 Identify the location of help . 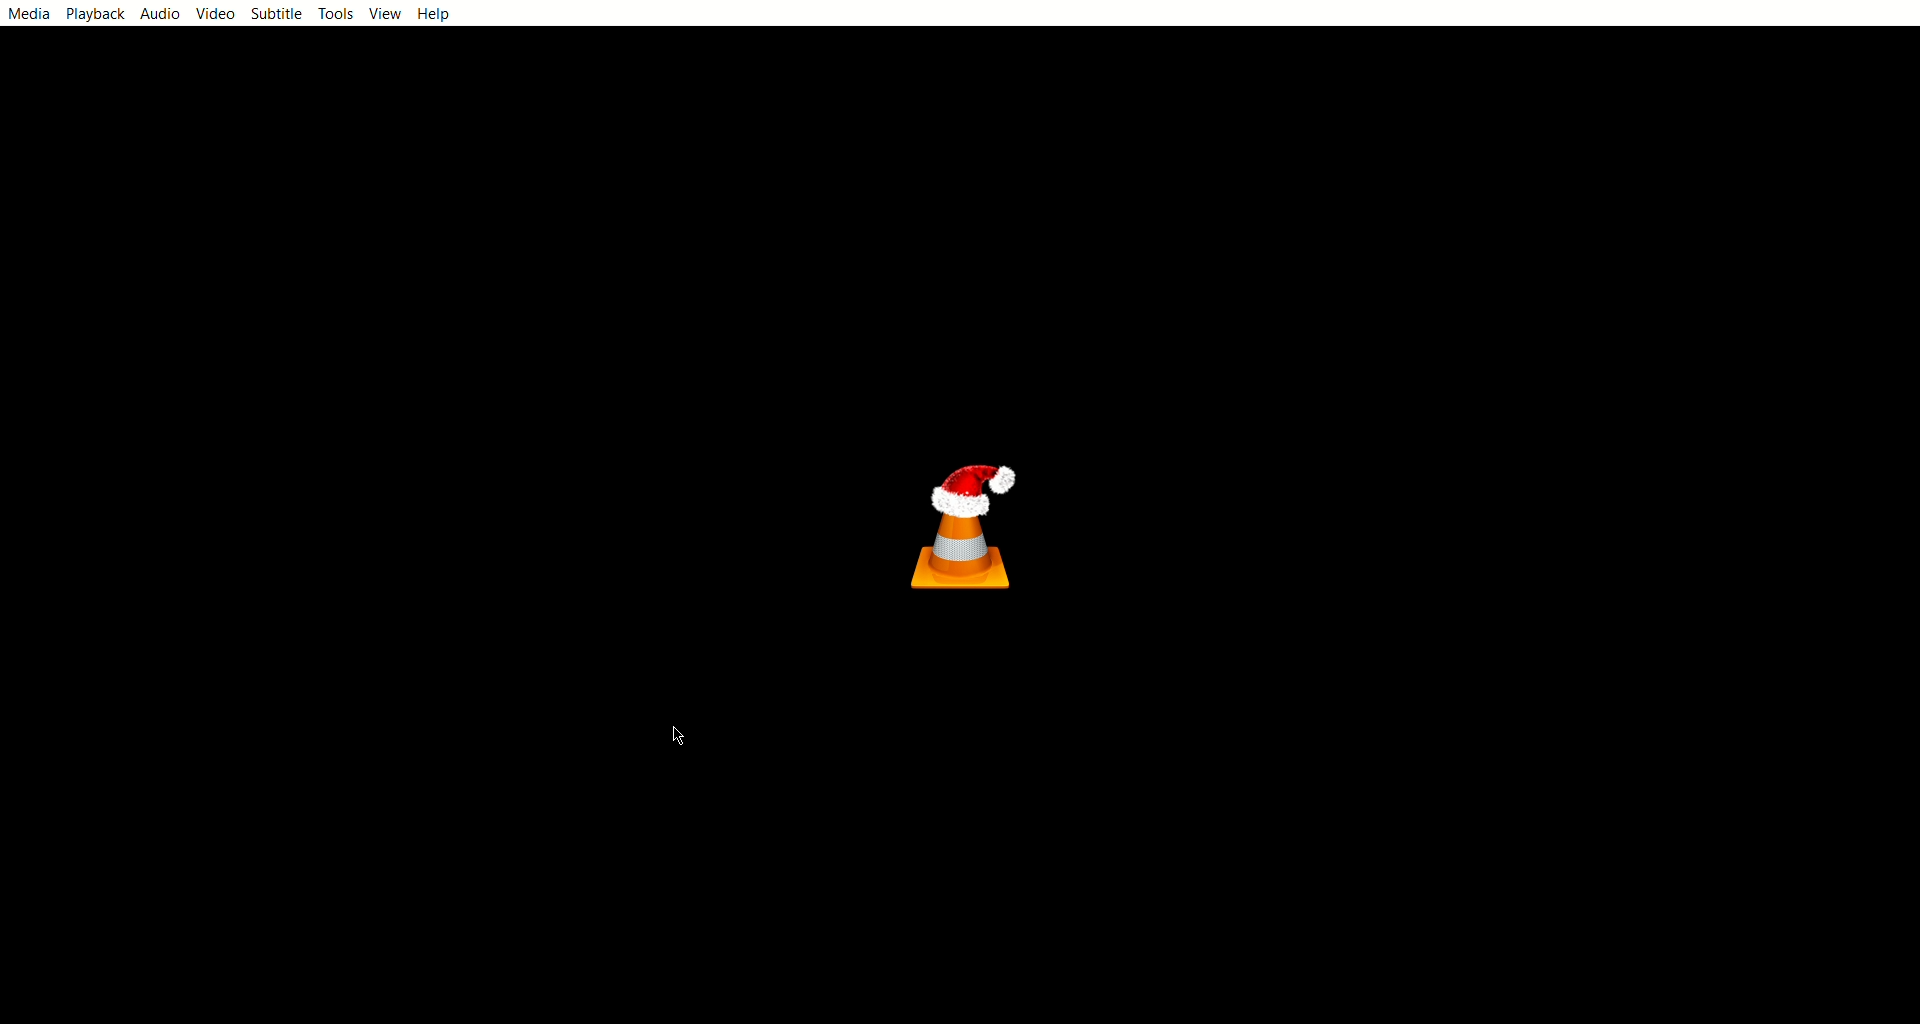
(436, 16).